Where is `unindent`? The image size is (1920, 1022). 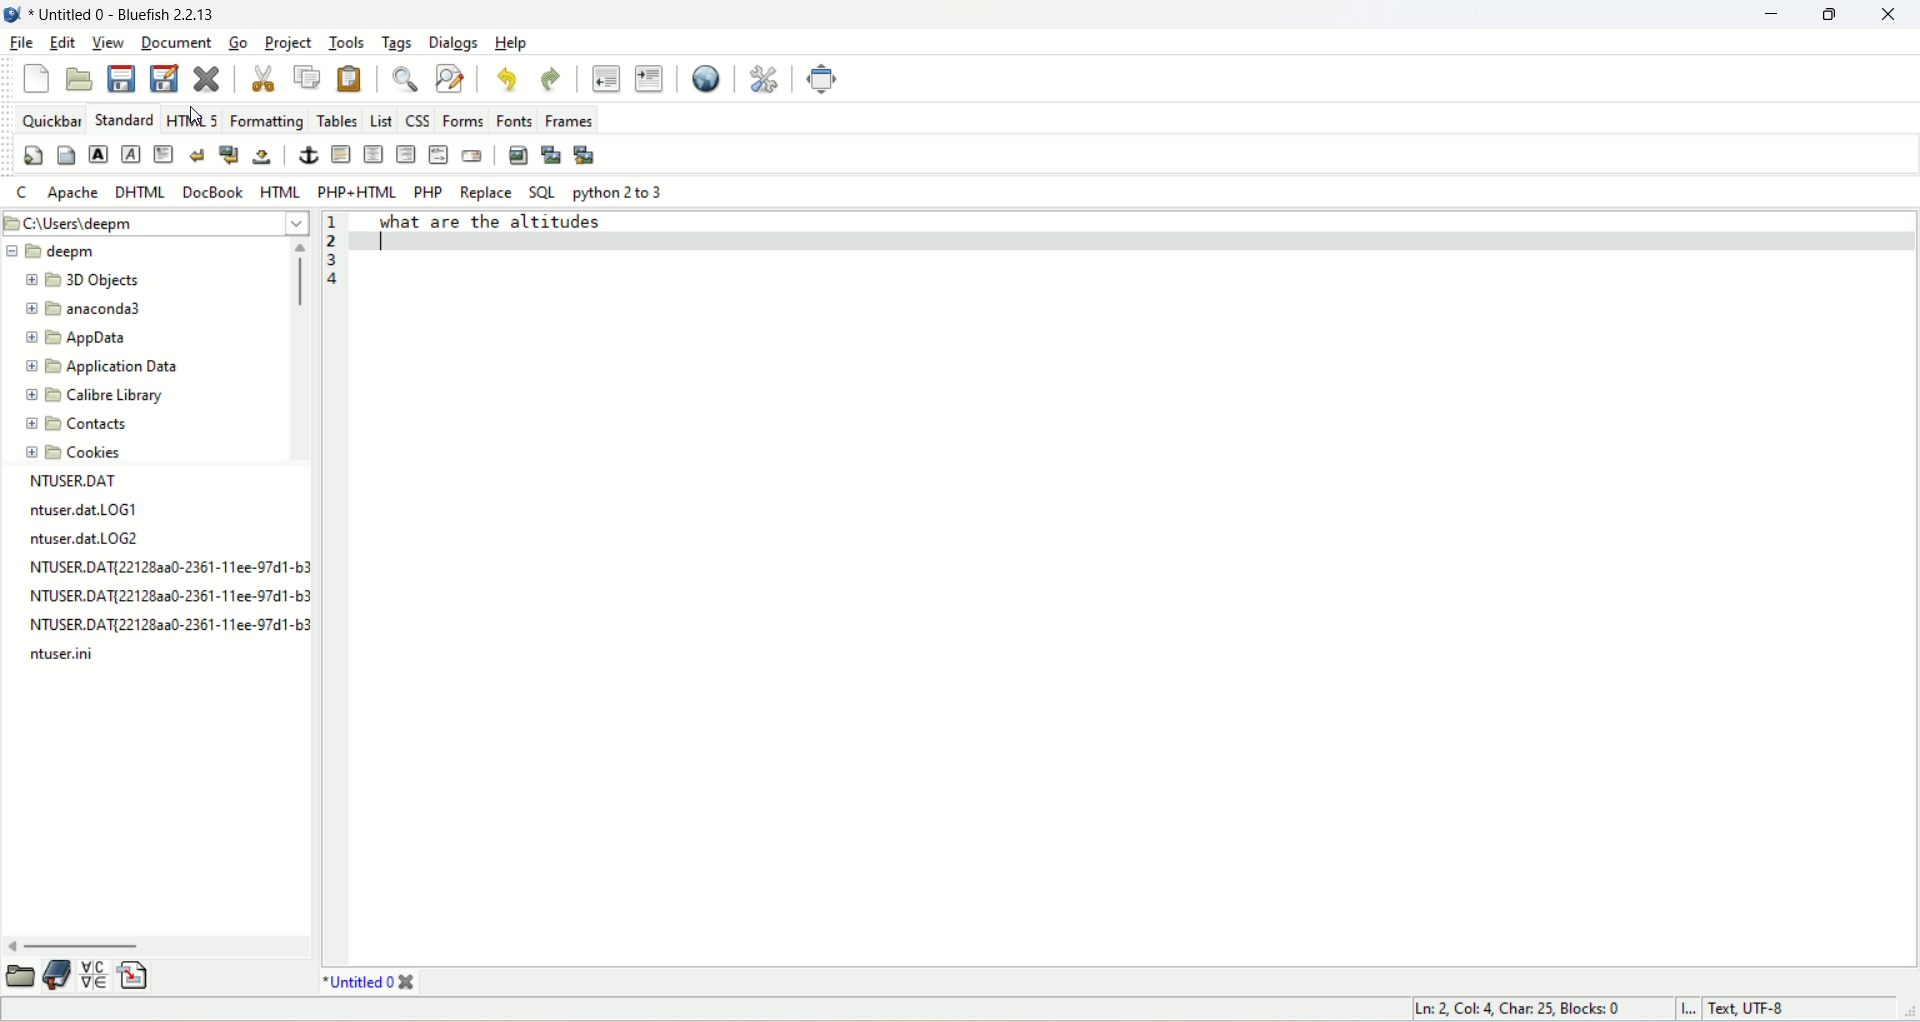 unindent is located at coordinates (605, 78).